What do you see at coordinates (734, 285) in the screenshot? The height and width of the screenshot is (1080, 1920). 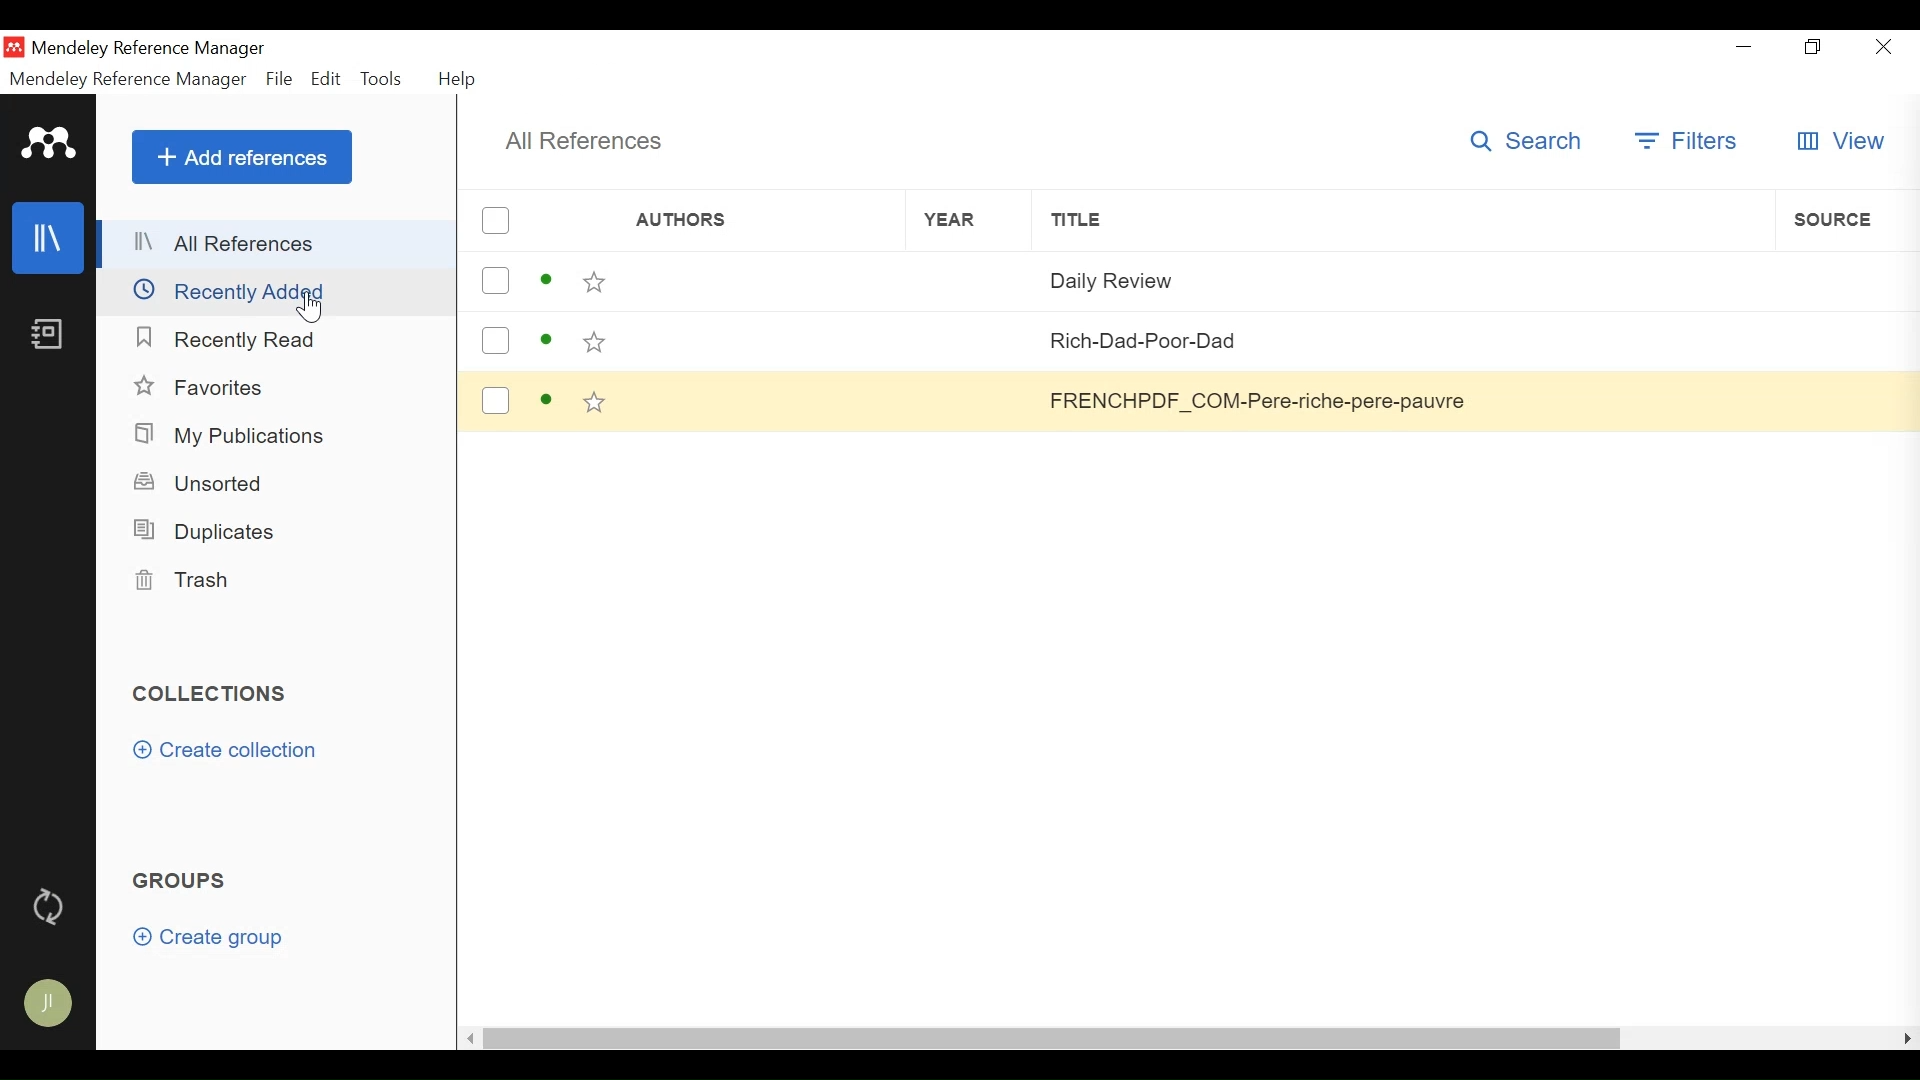 I see `Author` at bounding box center [734, 285].